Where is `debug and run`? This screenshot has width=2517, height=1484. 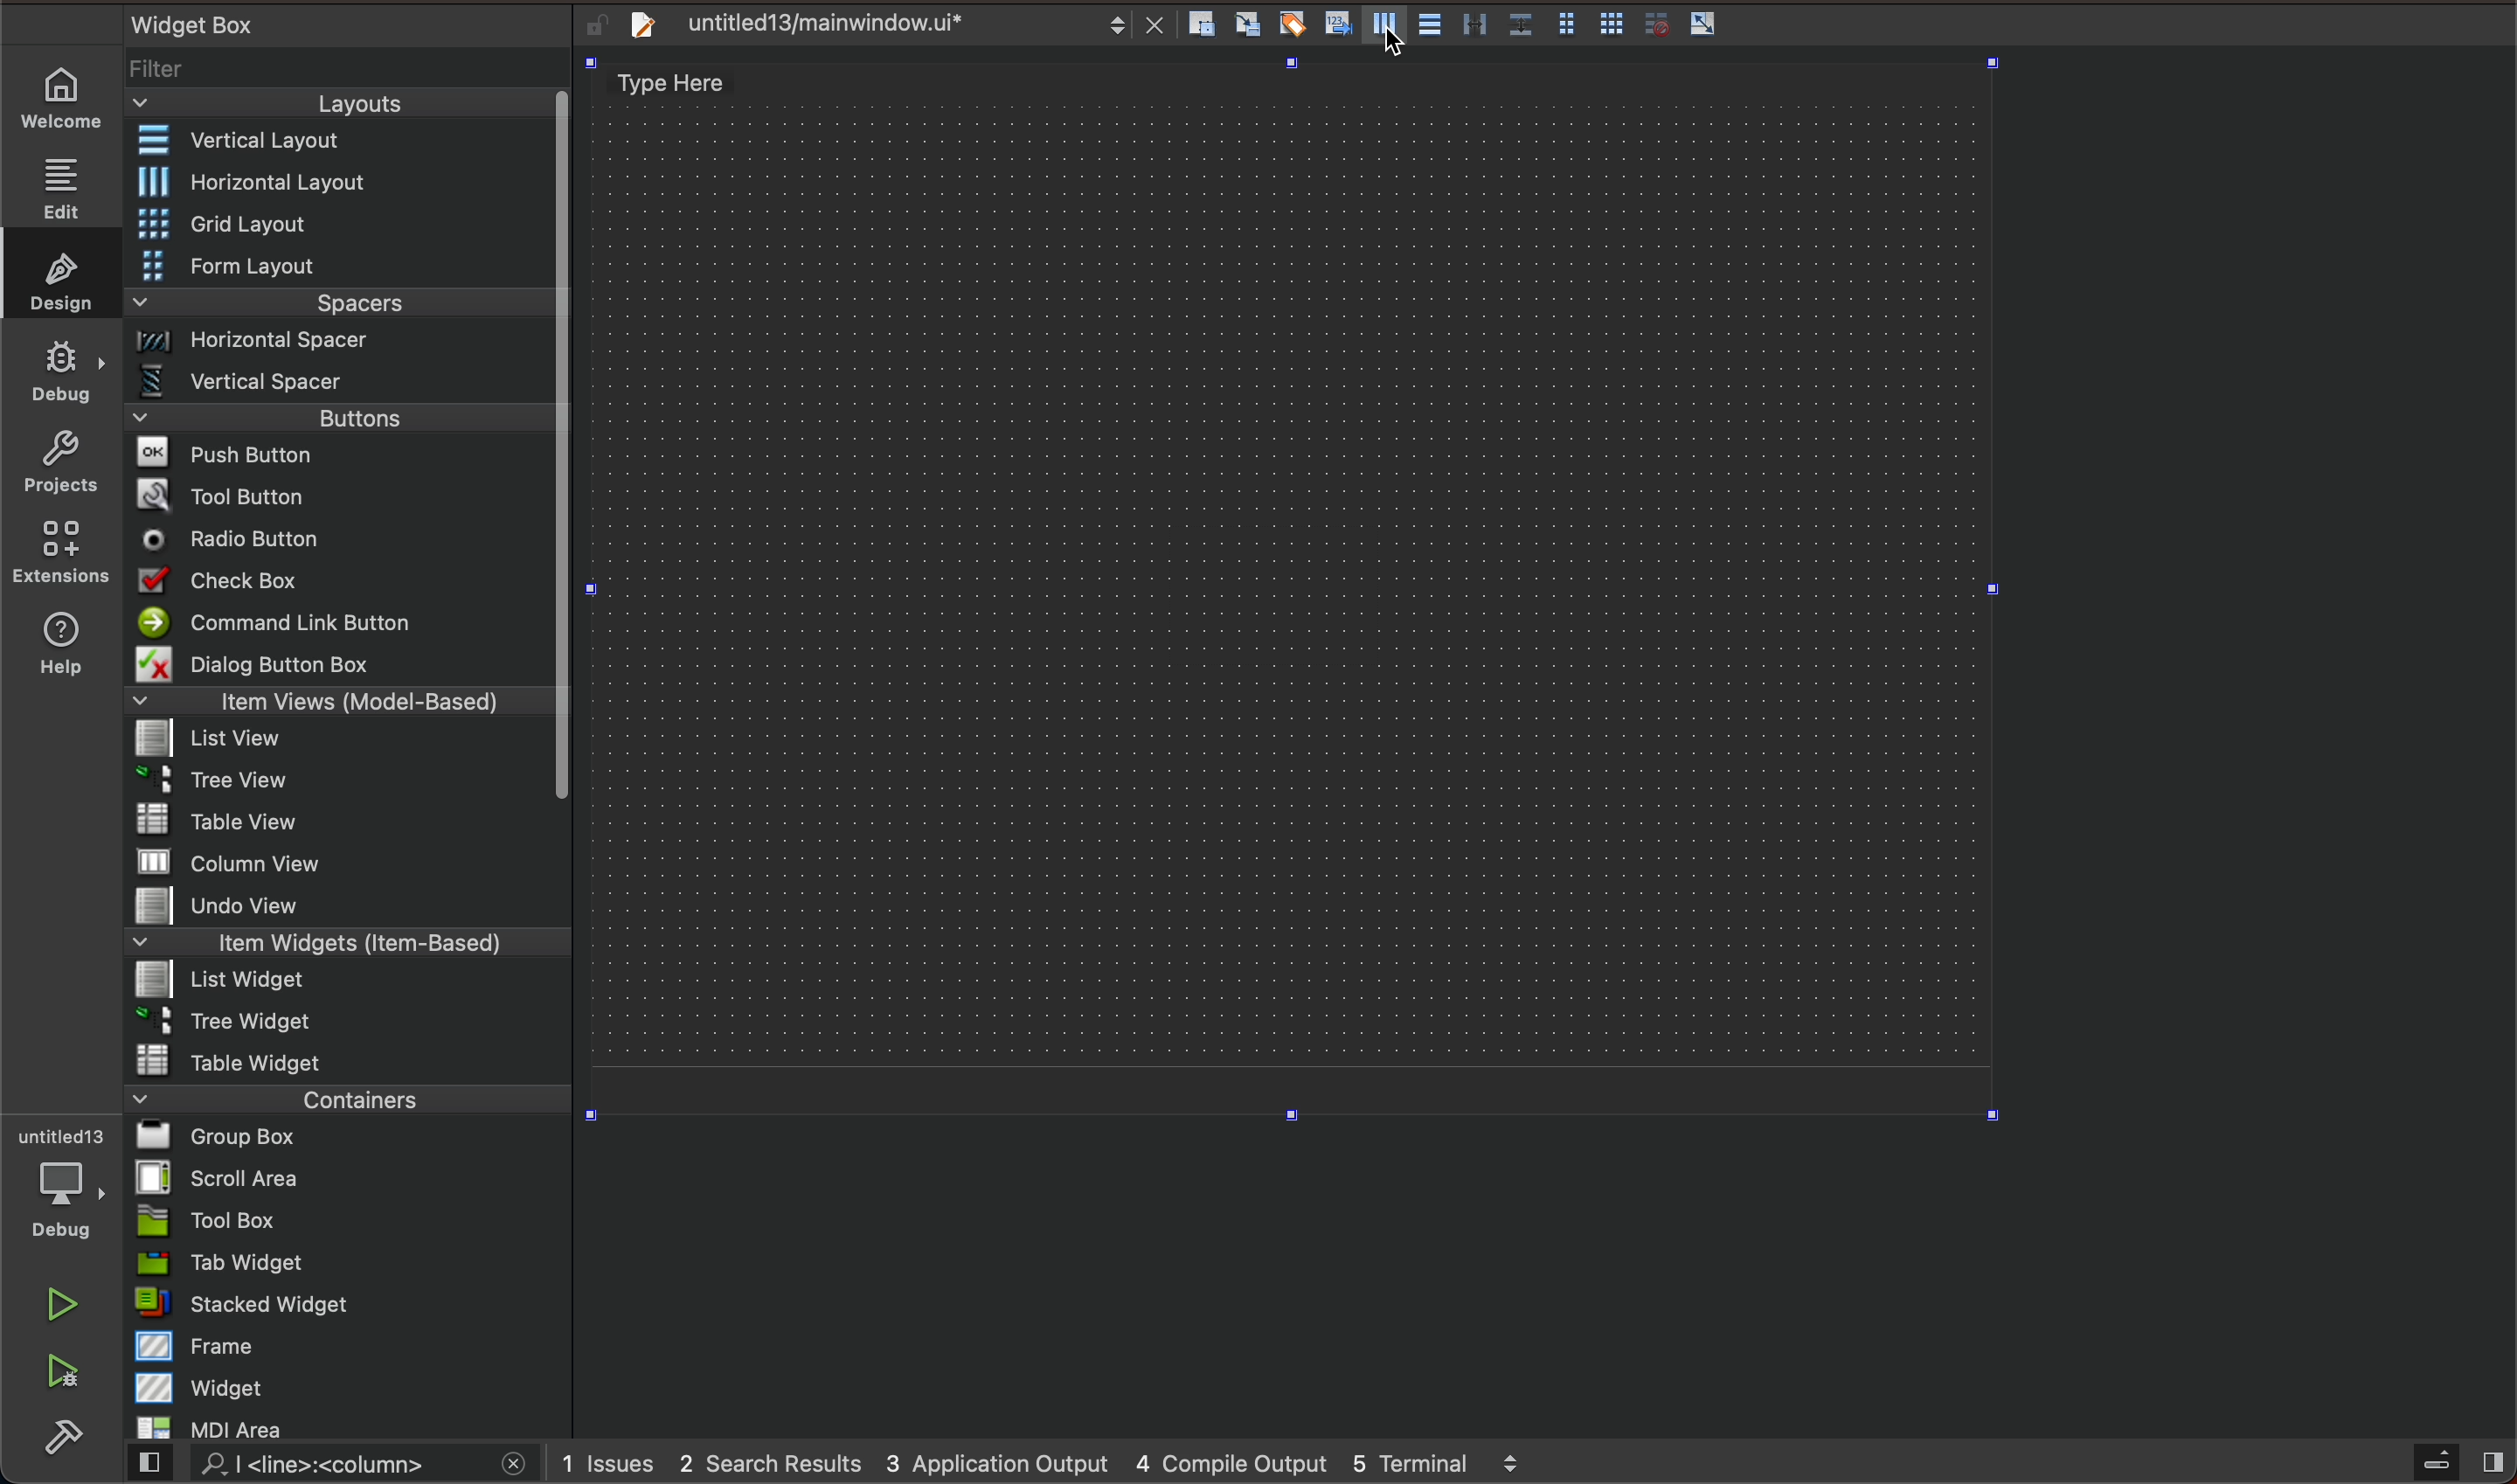
debug and run is located at coordinates (65, 1370).